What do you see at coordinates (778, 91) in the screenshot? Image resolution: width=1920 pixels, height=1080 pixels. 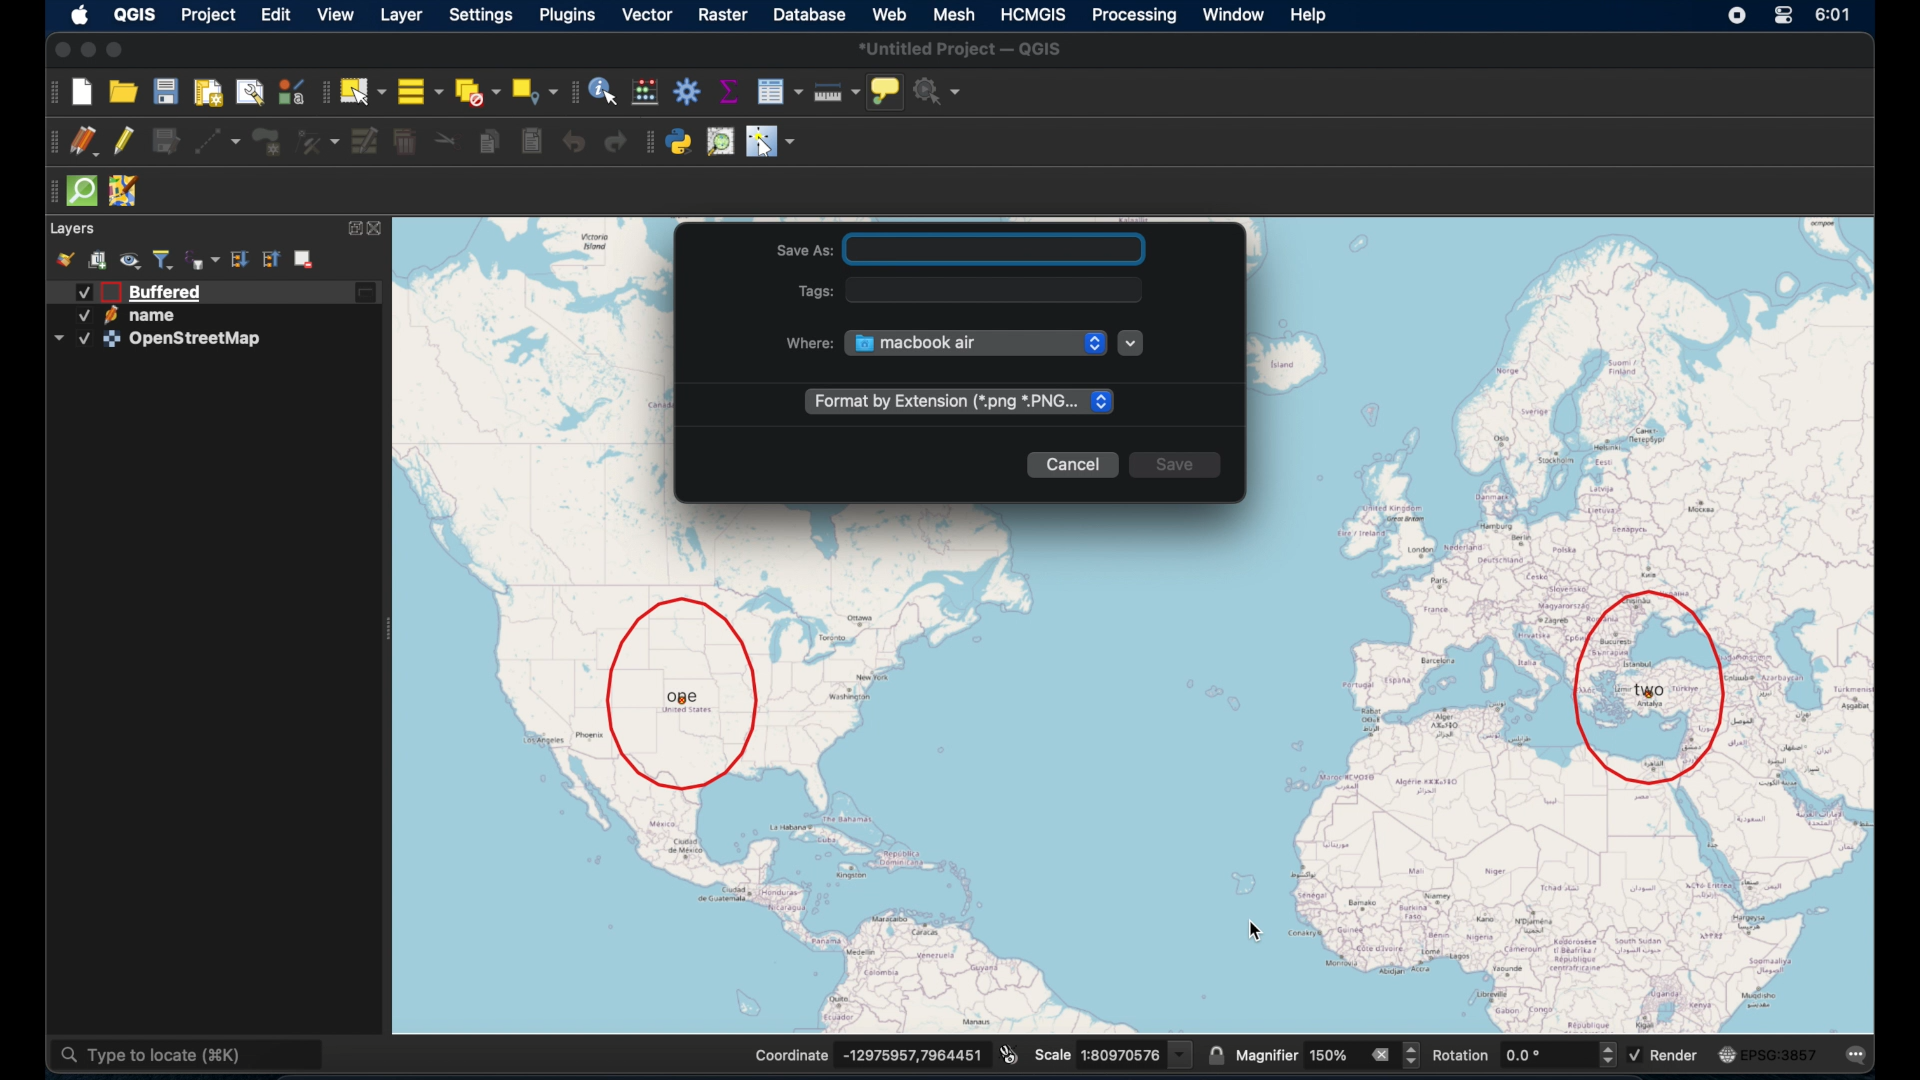 I see `open attribute table` at bounding box center [778, 91].